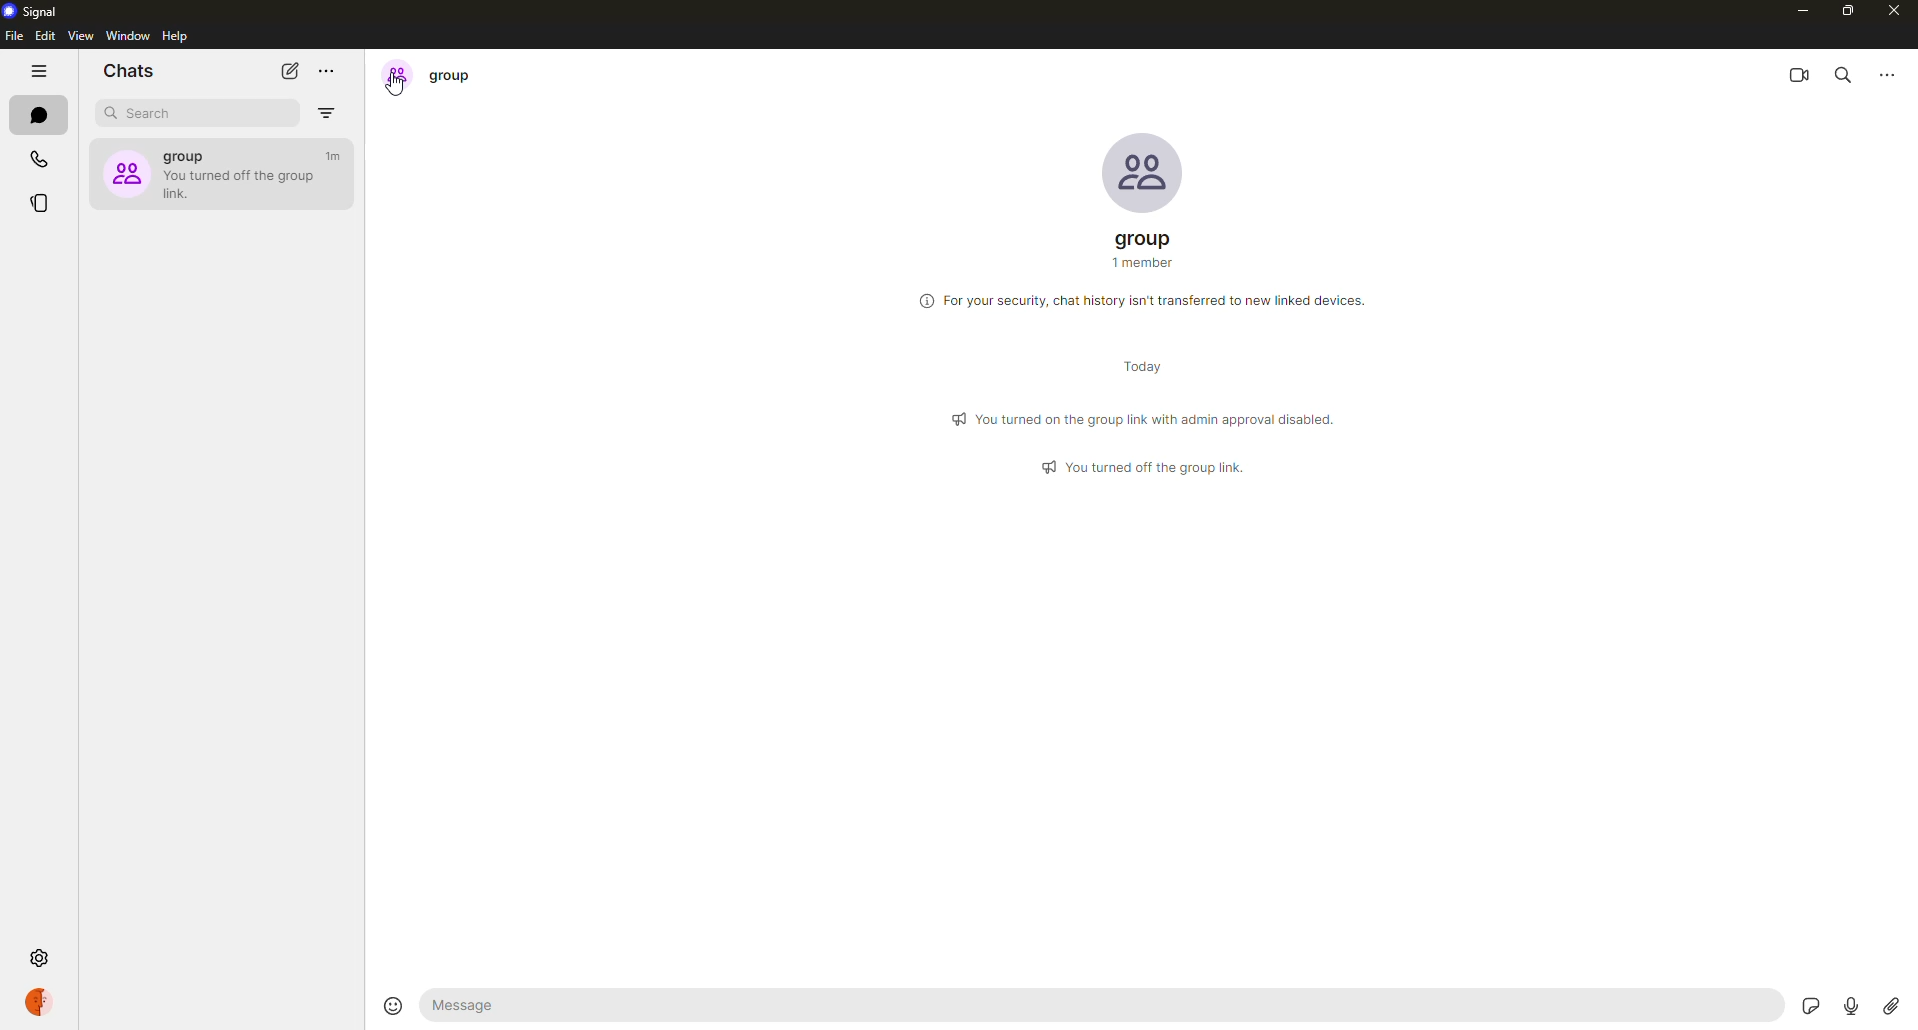 The width and height of the screenshot is (1918, 1030). What do you see at coordinates (43, 1002) in the screenshot?
I see `profile` at bounding box center [43, 1002].